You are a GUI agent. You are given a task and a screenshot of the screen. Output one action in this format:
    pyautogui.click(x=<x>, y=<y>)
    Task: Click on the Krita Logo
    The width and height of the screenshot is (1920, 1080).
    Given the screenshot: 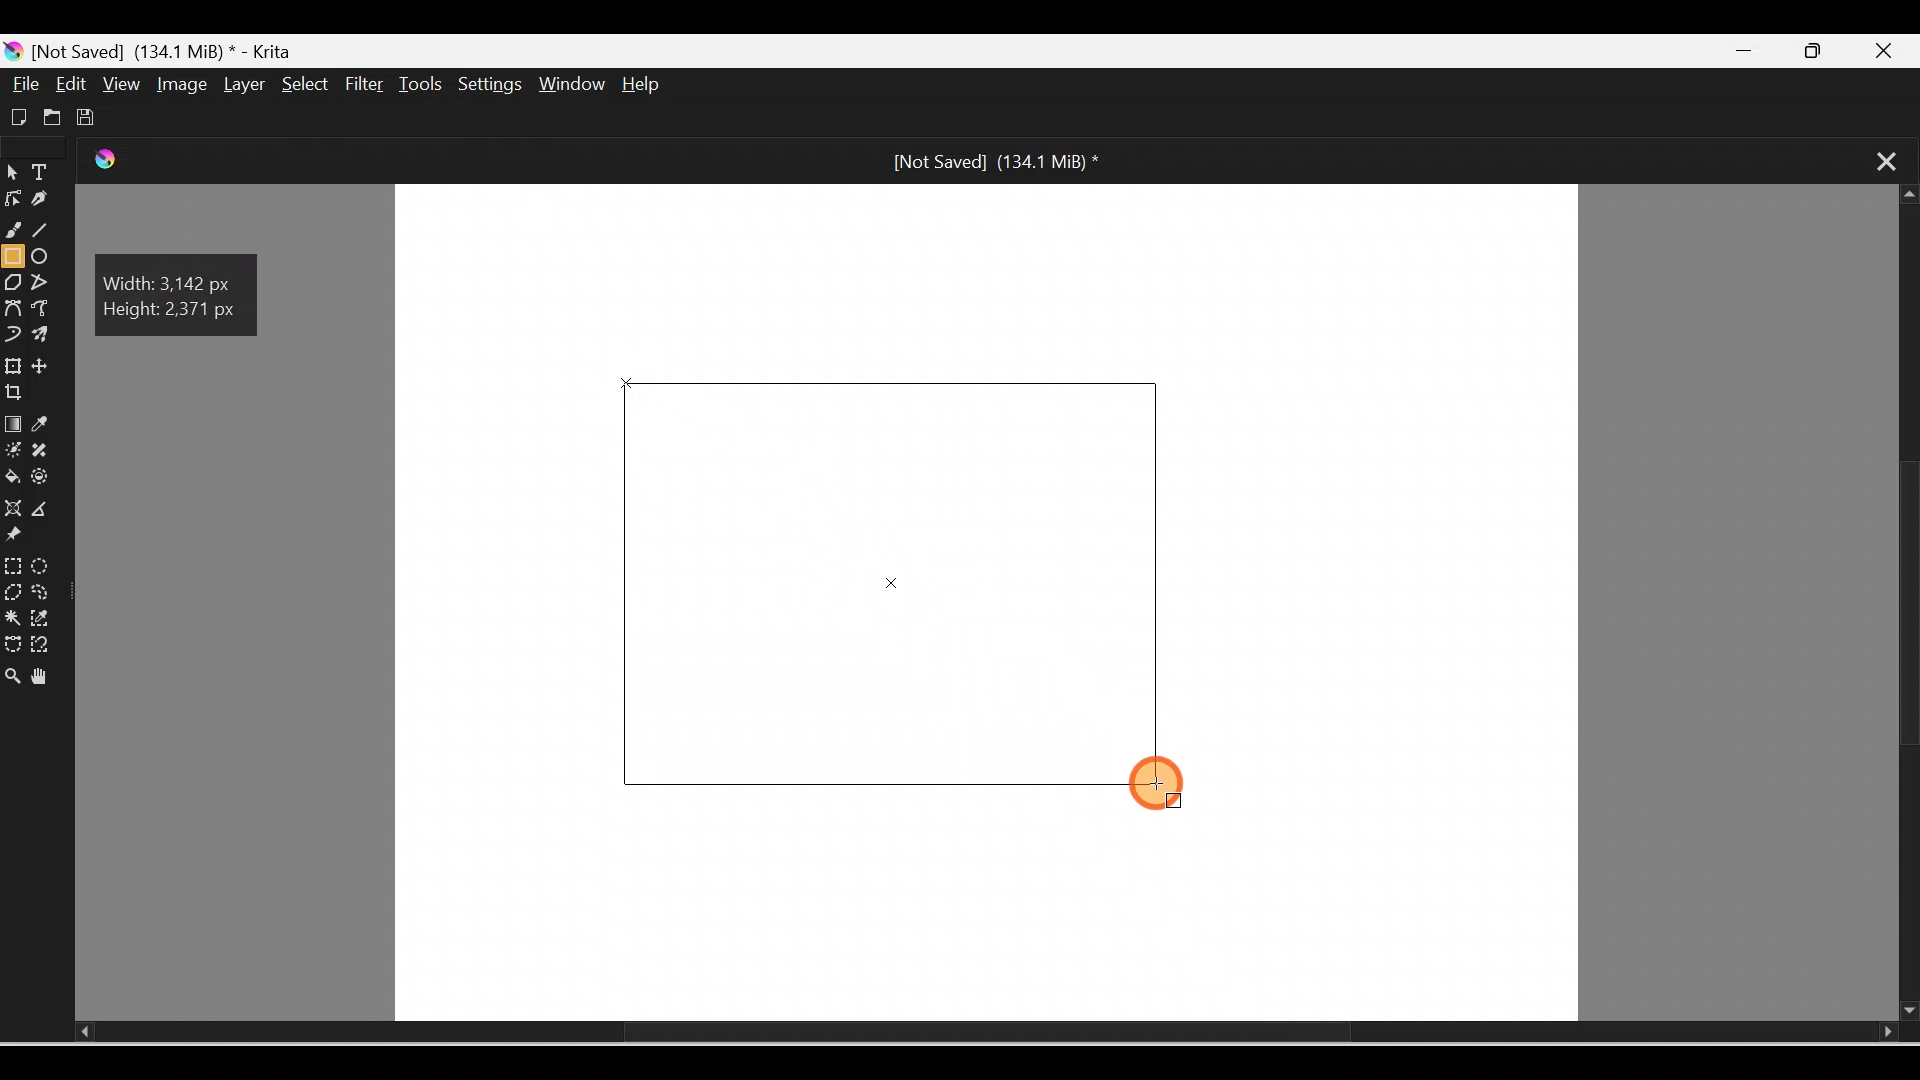 What is the action you would take?
    pyautogui.click(x=121, y=167)
    